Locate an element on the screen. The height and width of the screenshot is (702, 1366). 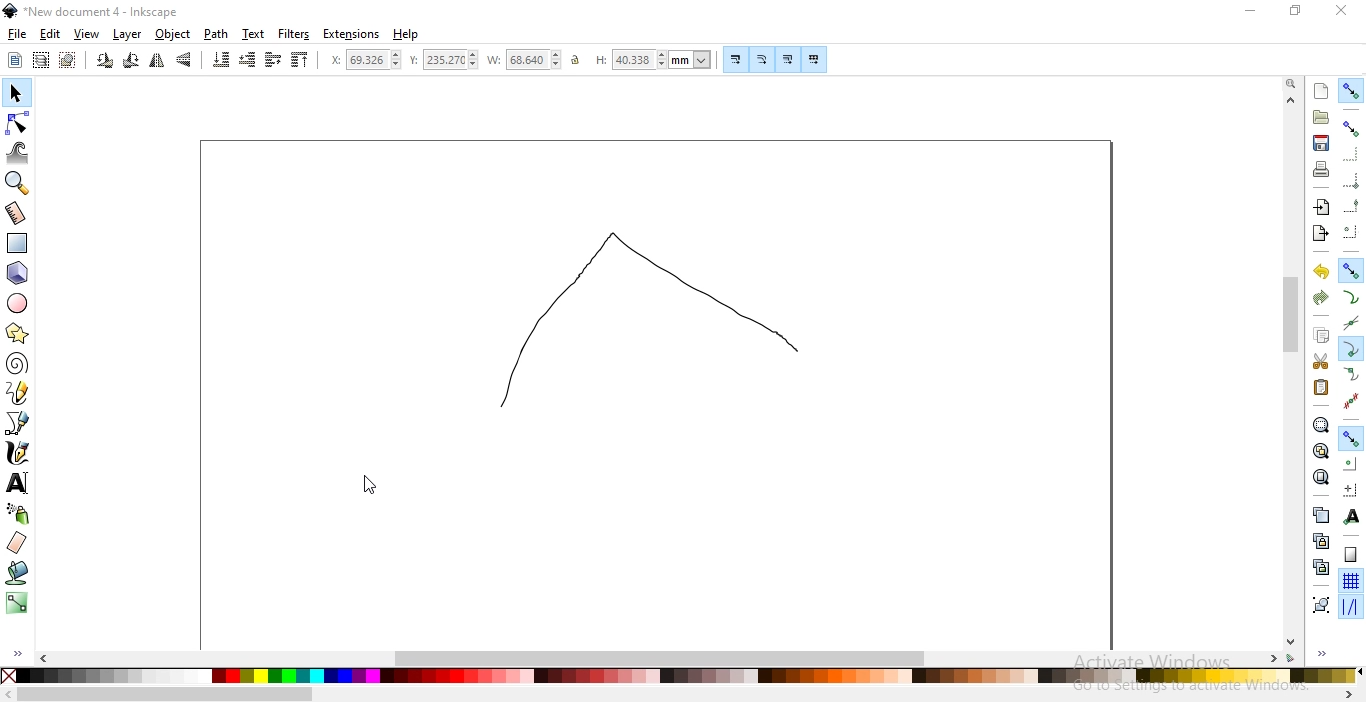
snap midpointsof bounding boxes edges is located at coordinates (1351, 206).